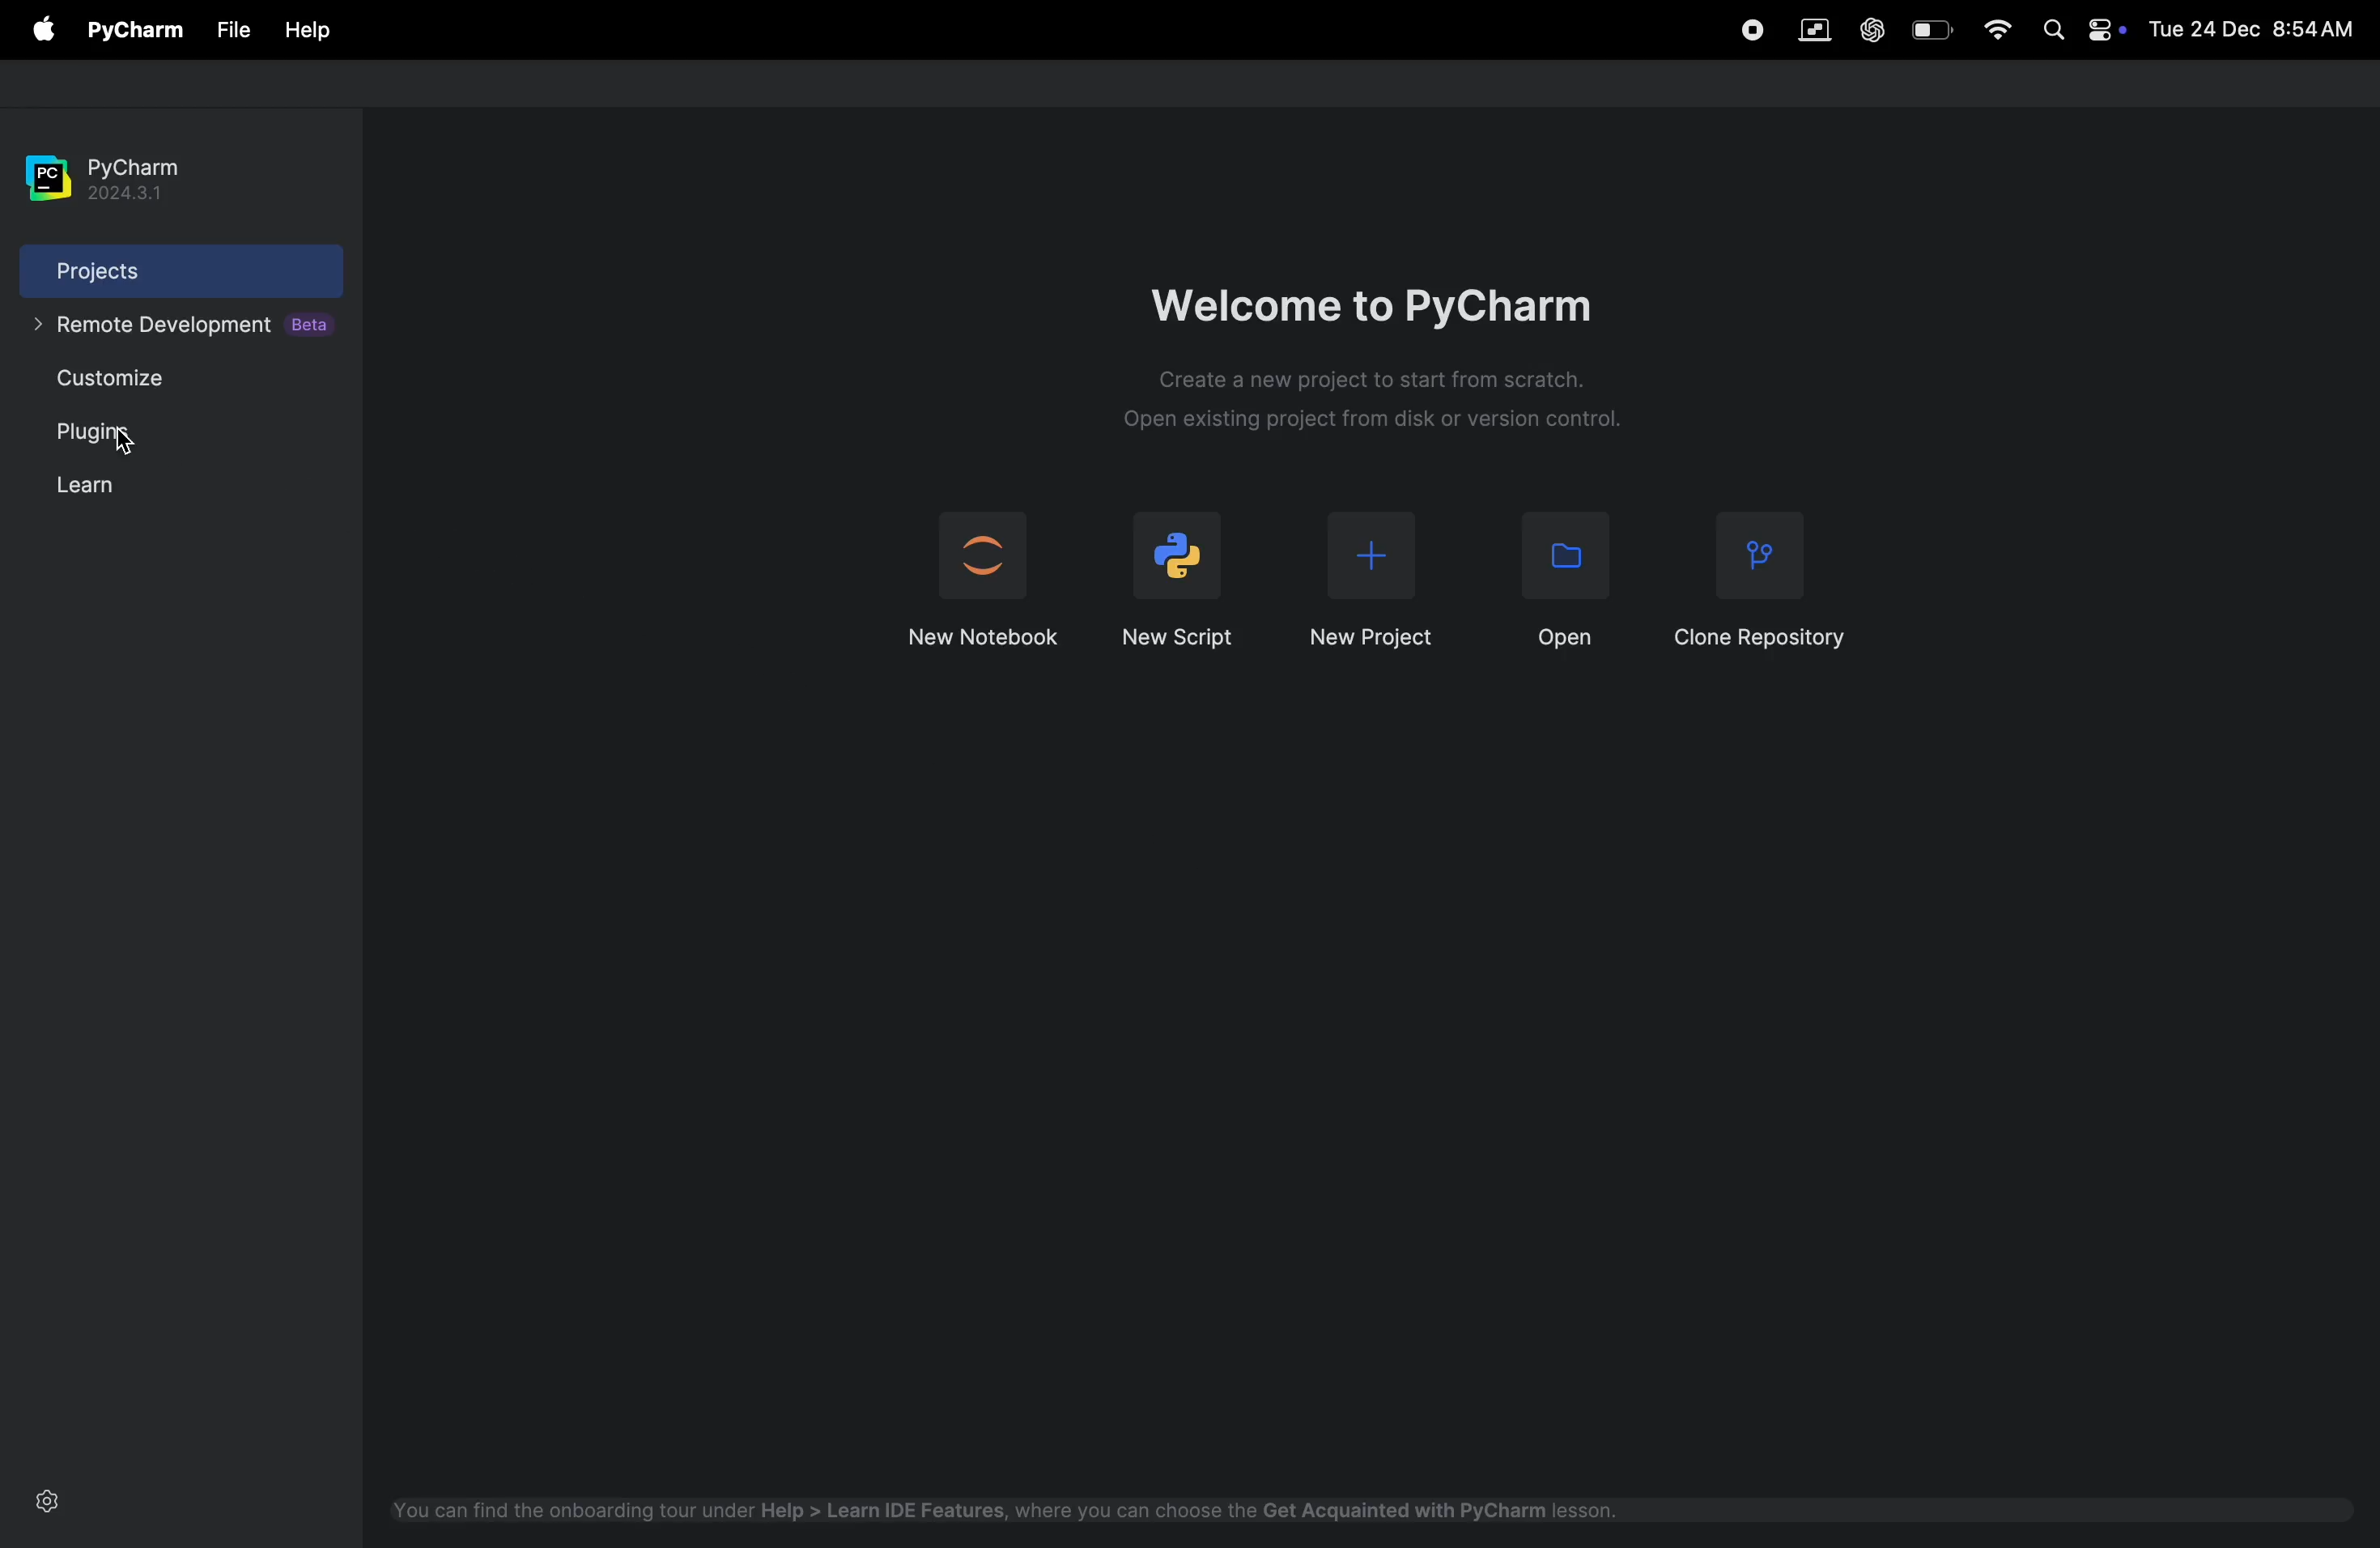 Image resolution: width=2380 pixels, height=1548 pixels. Describe the element at coordinates (131, 31) in the screenshot. I see `pycharm` at that location.